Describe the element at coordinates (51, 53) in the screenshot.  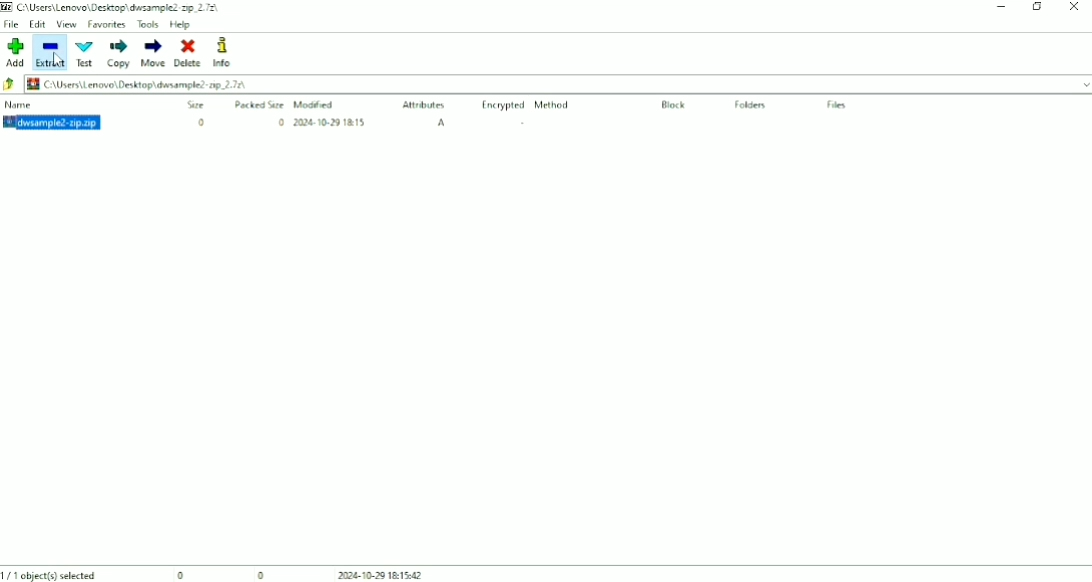
I see `Extract` at that location.